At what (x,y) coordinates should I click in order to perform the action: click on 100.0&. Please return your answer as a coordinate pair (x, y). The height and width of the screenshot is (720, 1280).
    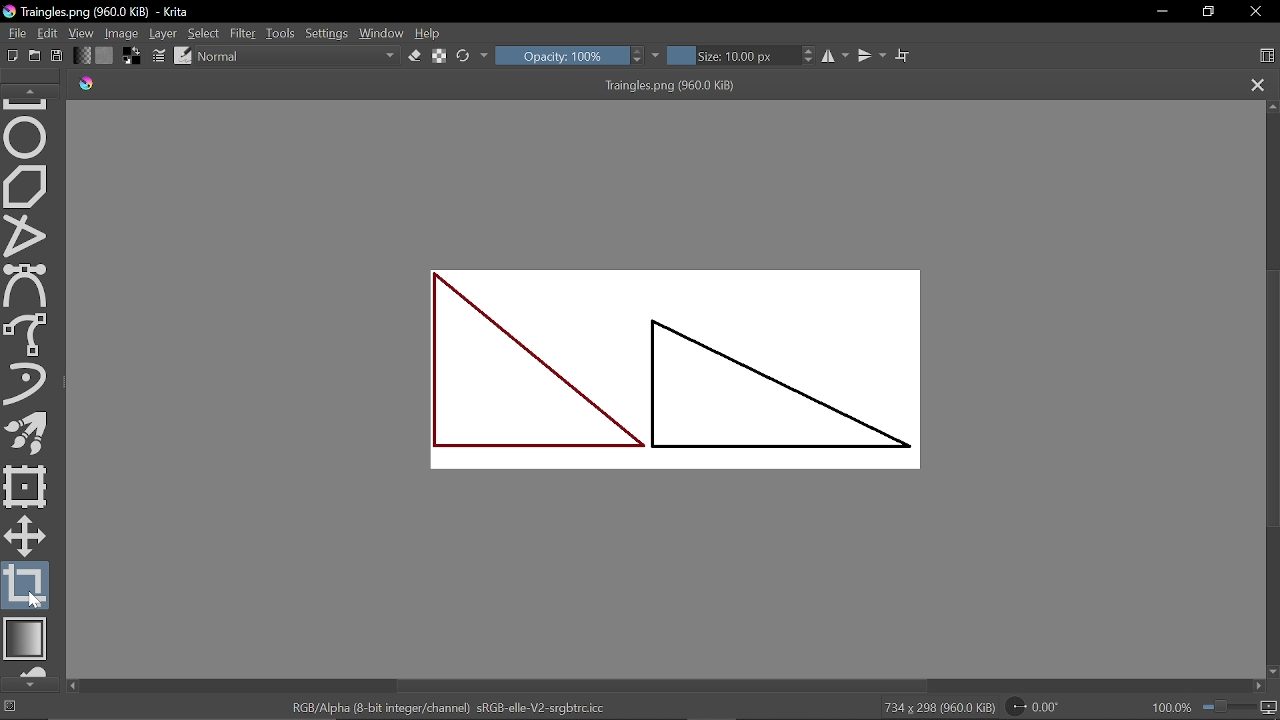
    Looking at the image, I should click on (1216, 705).